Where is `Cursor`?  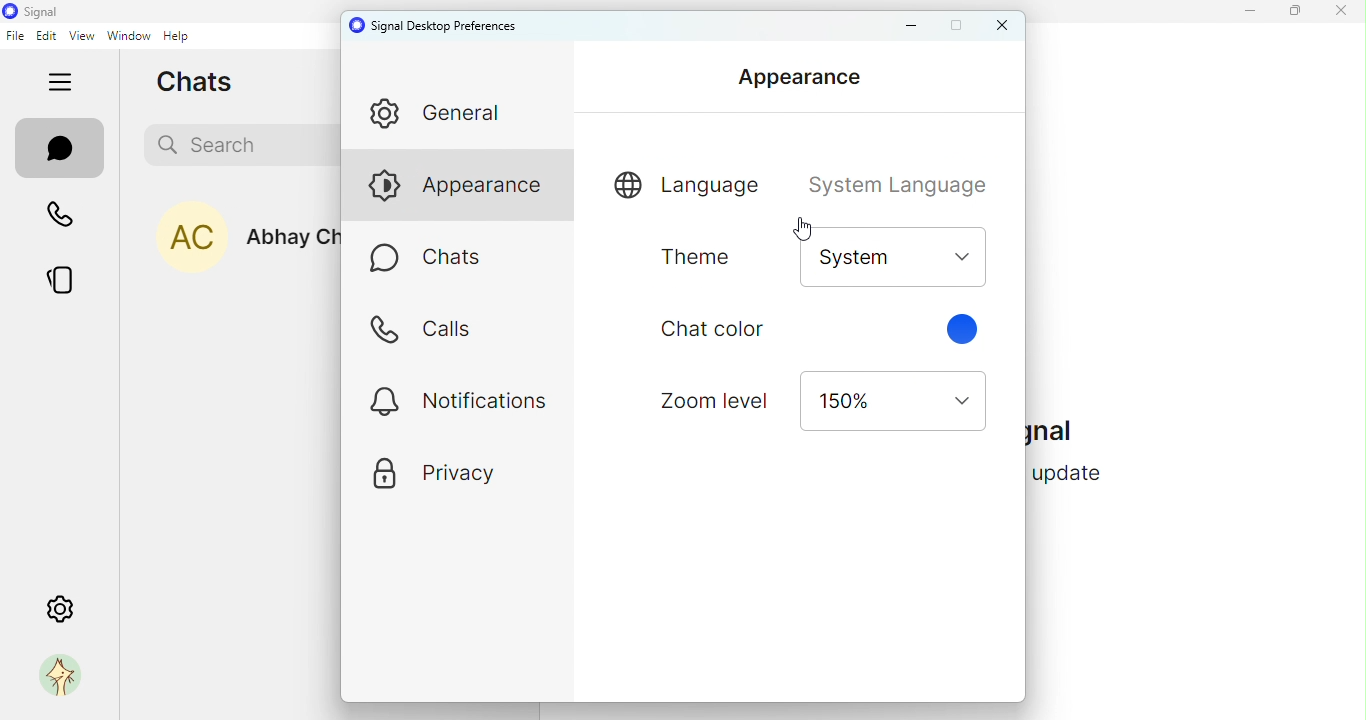 Cursor is located at coordinates (798, 225).